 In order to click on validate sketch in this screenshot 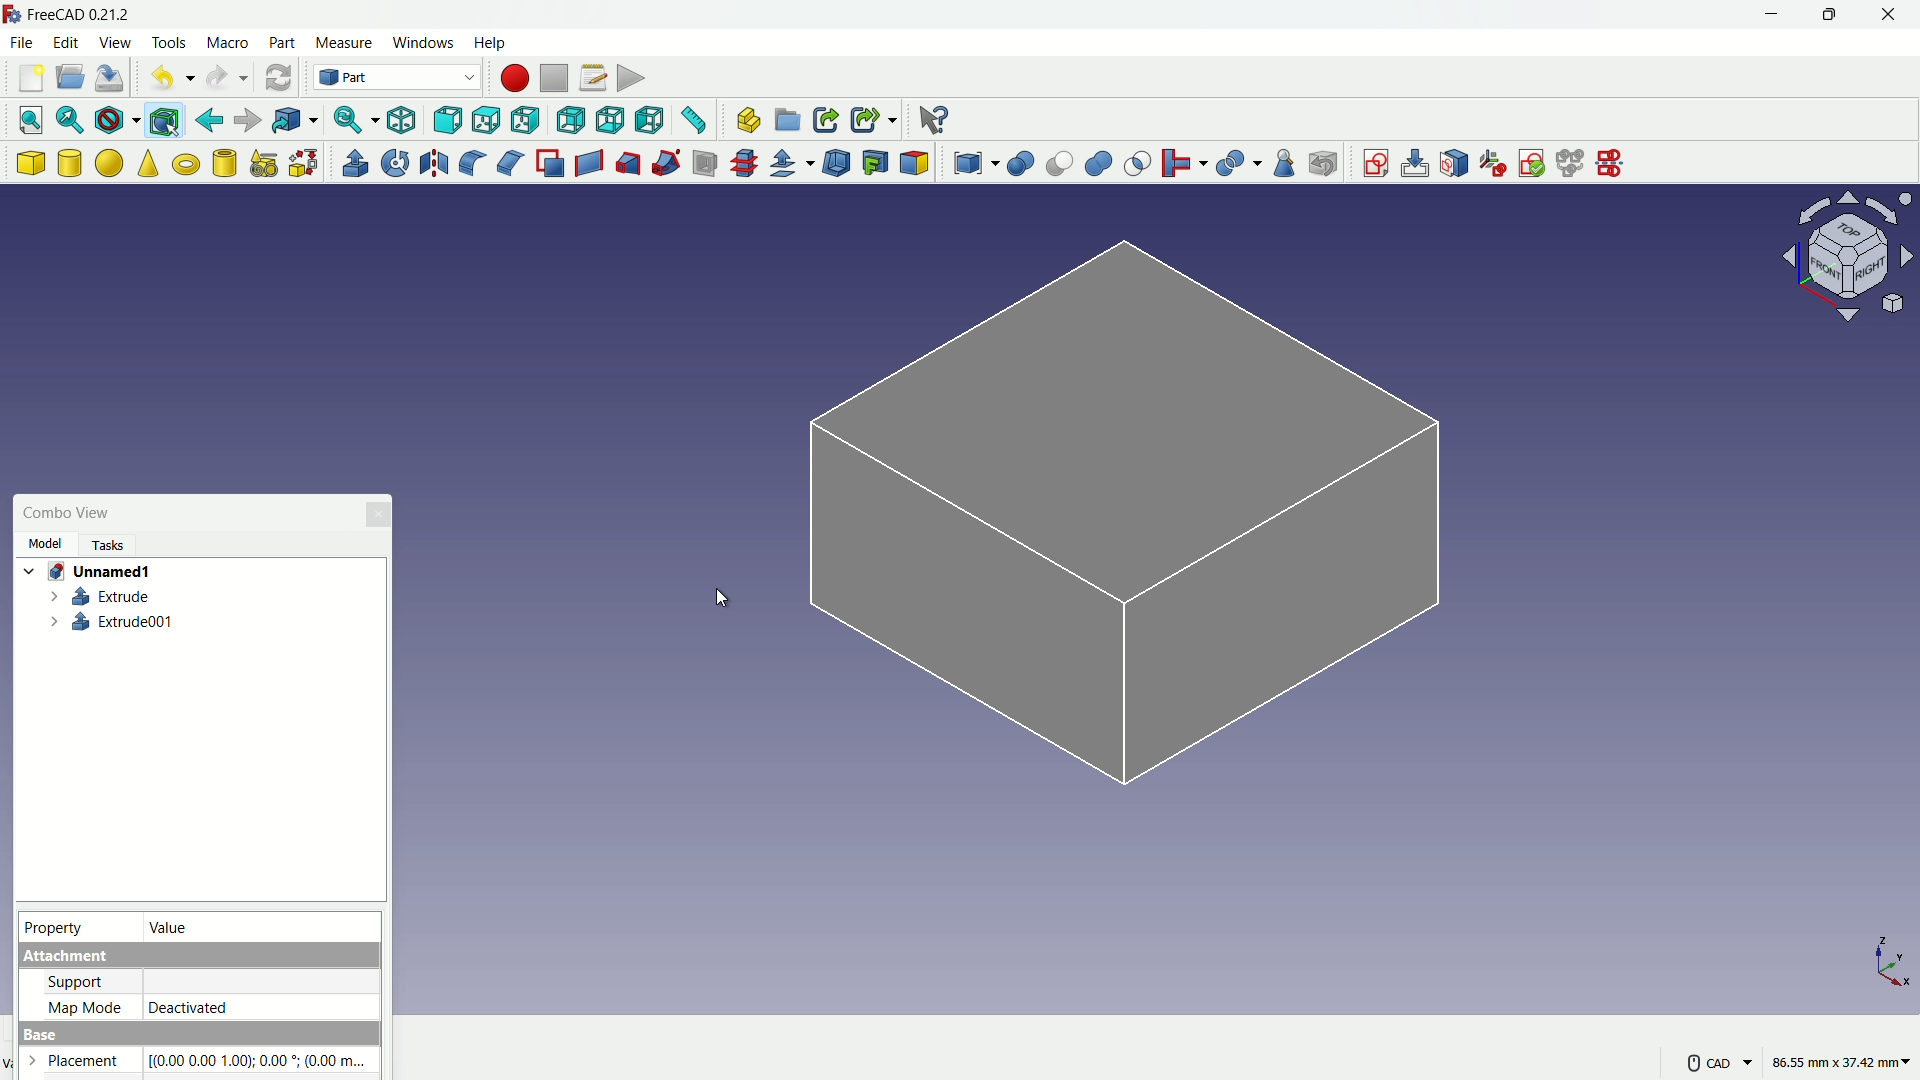, I will do `click(1532, 164)`.